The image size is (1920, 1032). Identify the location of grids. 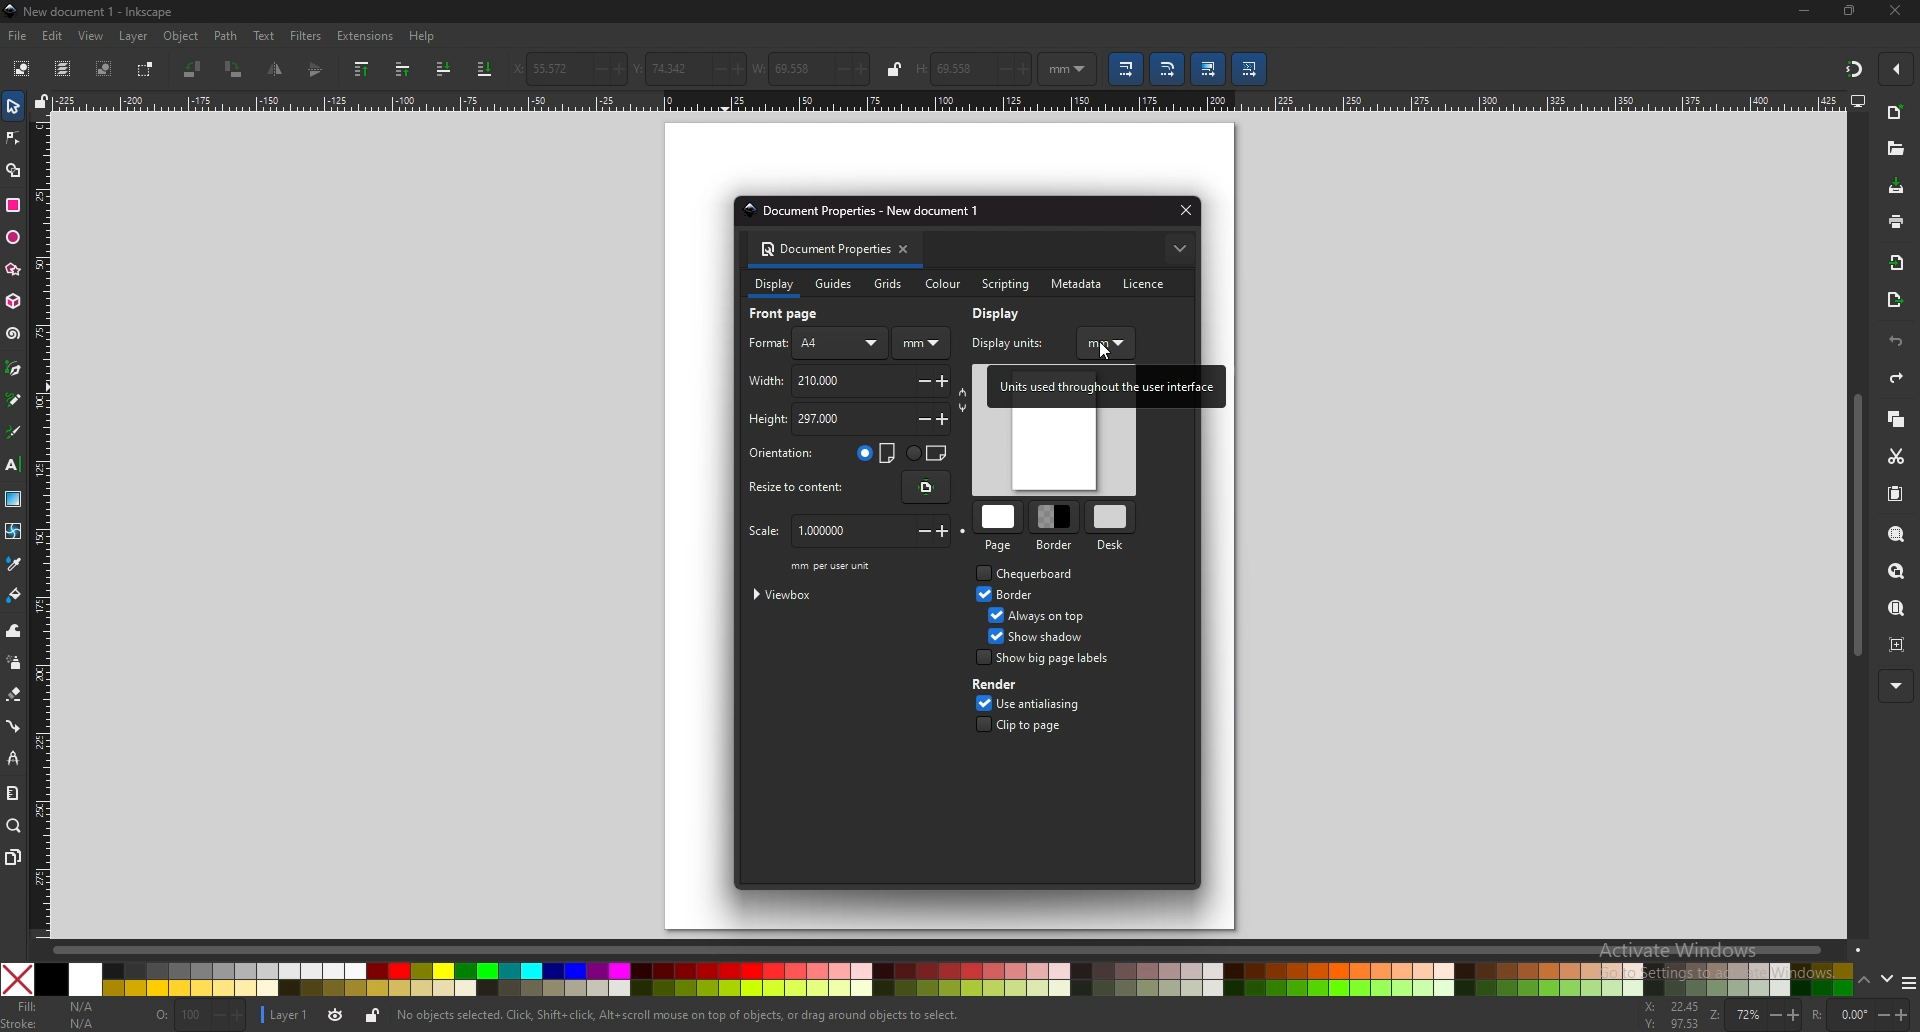
(889, 283).